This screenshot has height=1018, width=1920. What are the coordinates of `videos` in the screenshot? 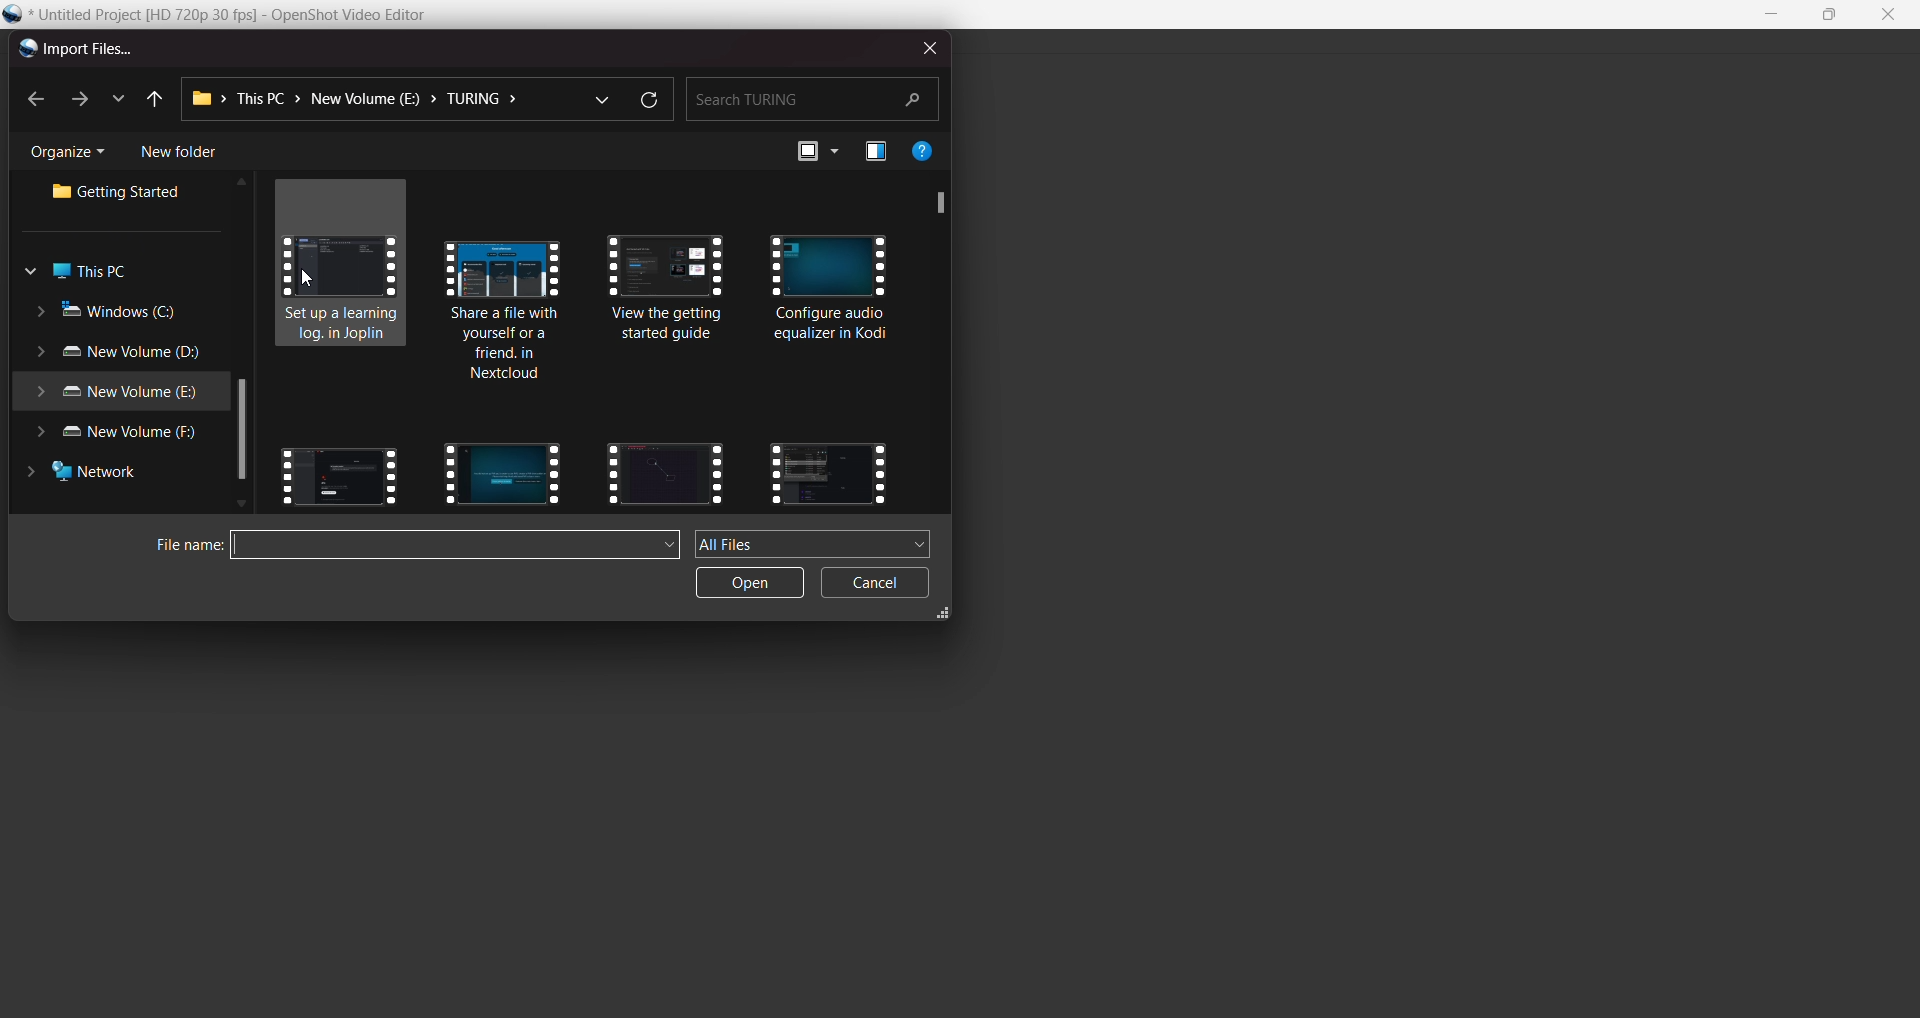 It's located at (344, 265).